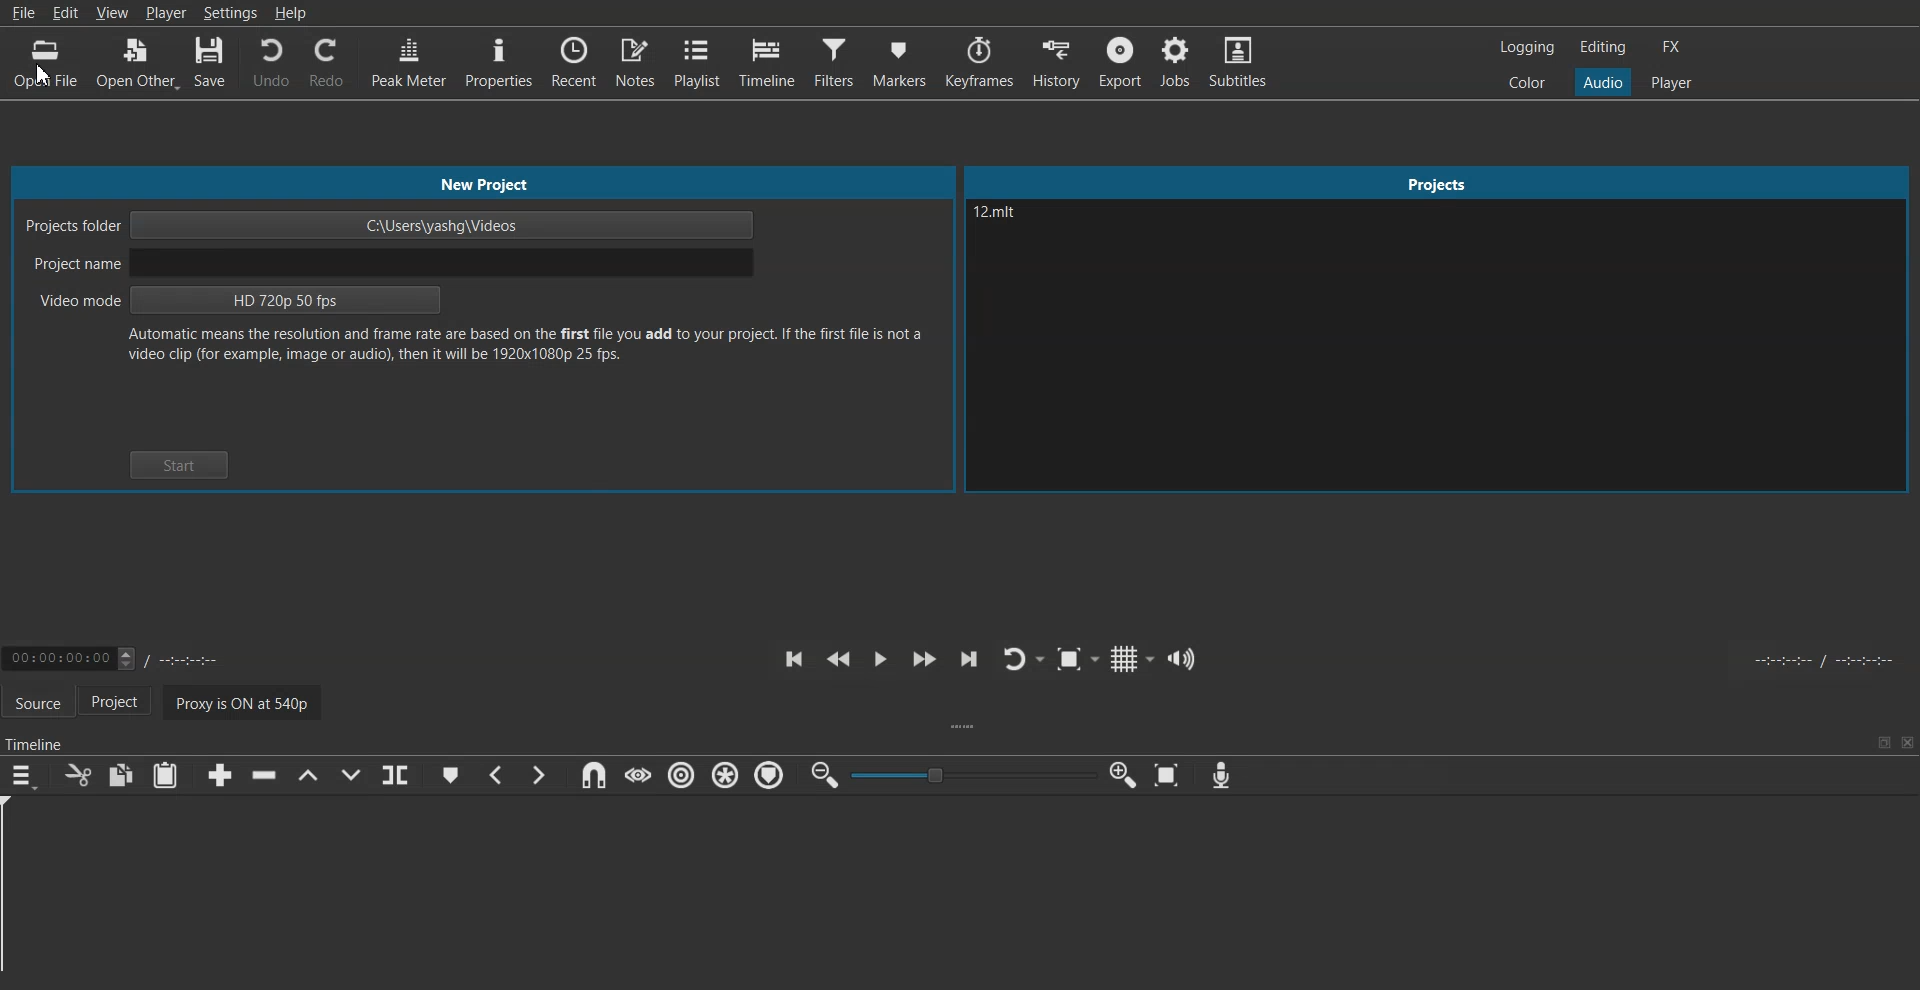  I want to click on Recent, so click(571, 61).